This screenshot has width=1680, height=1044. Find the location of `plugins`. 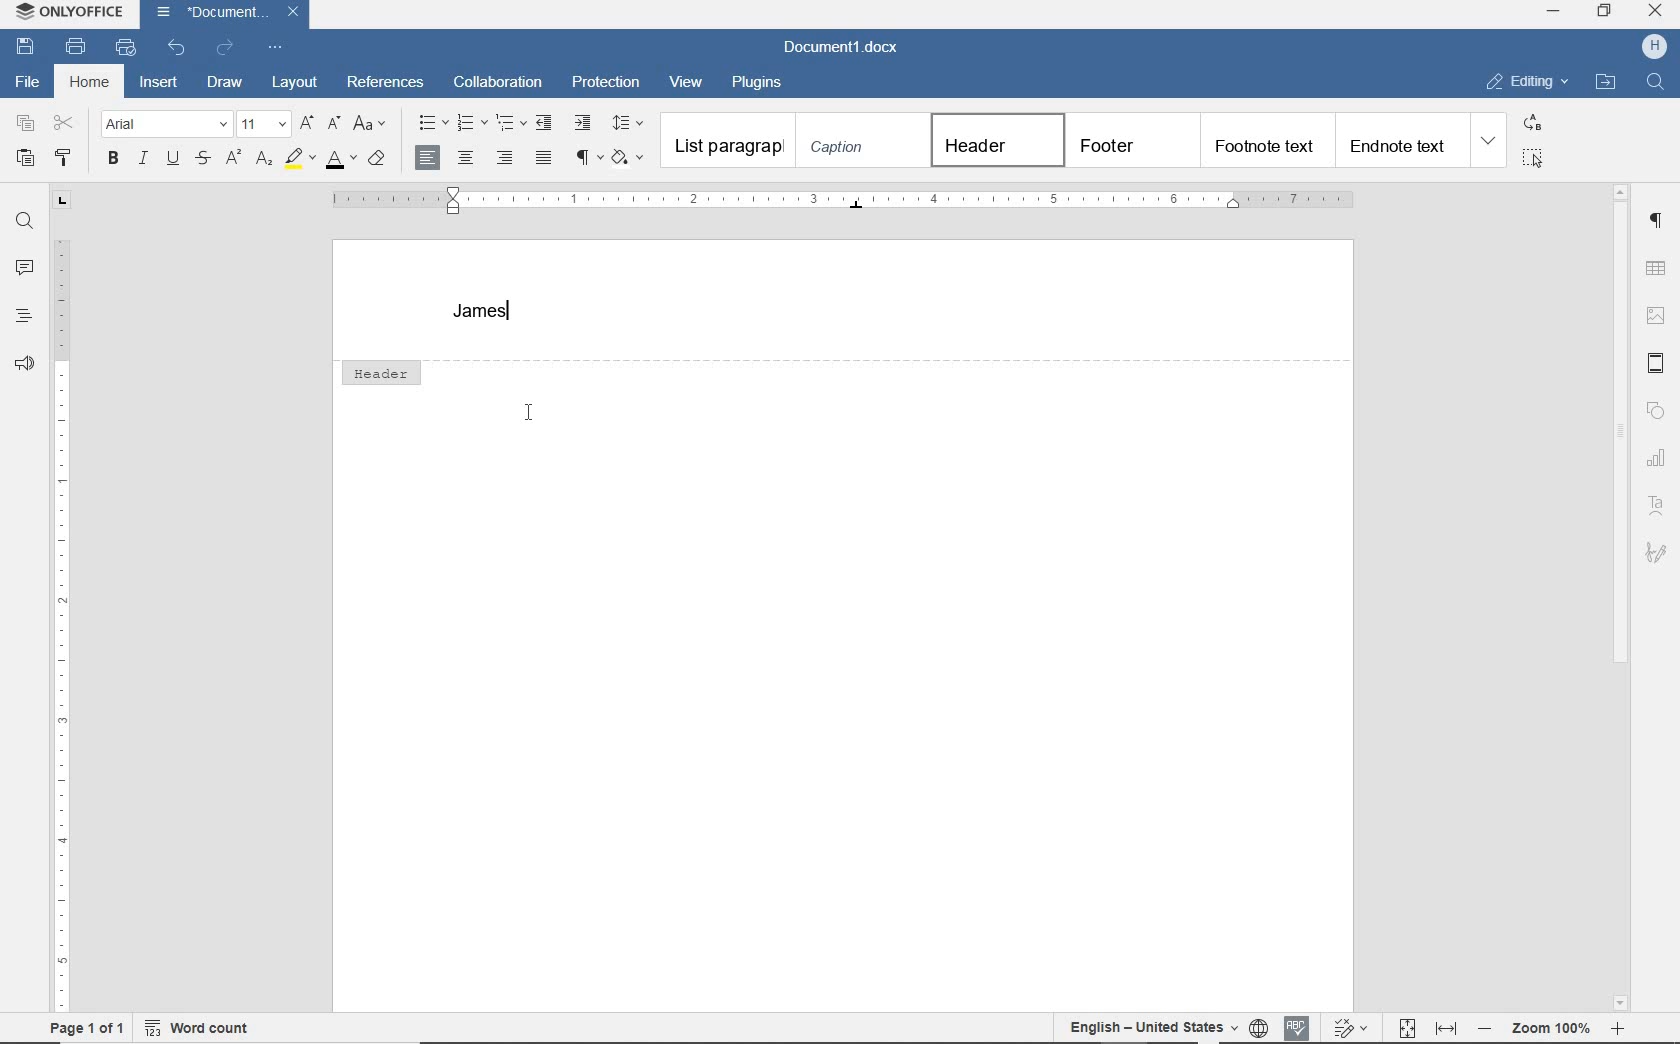

plugins is located at coordinates (761, 81).